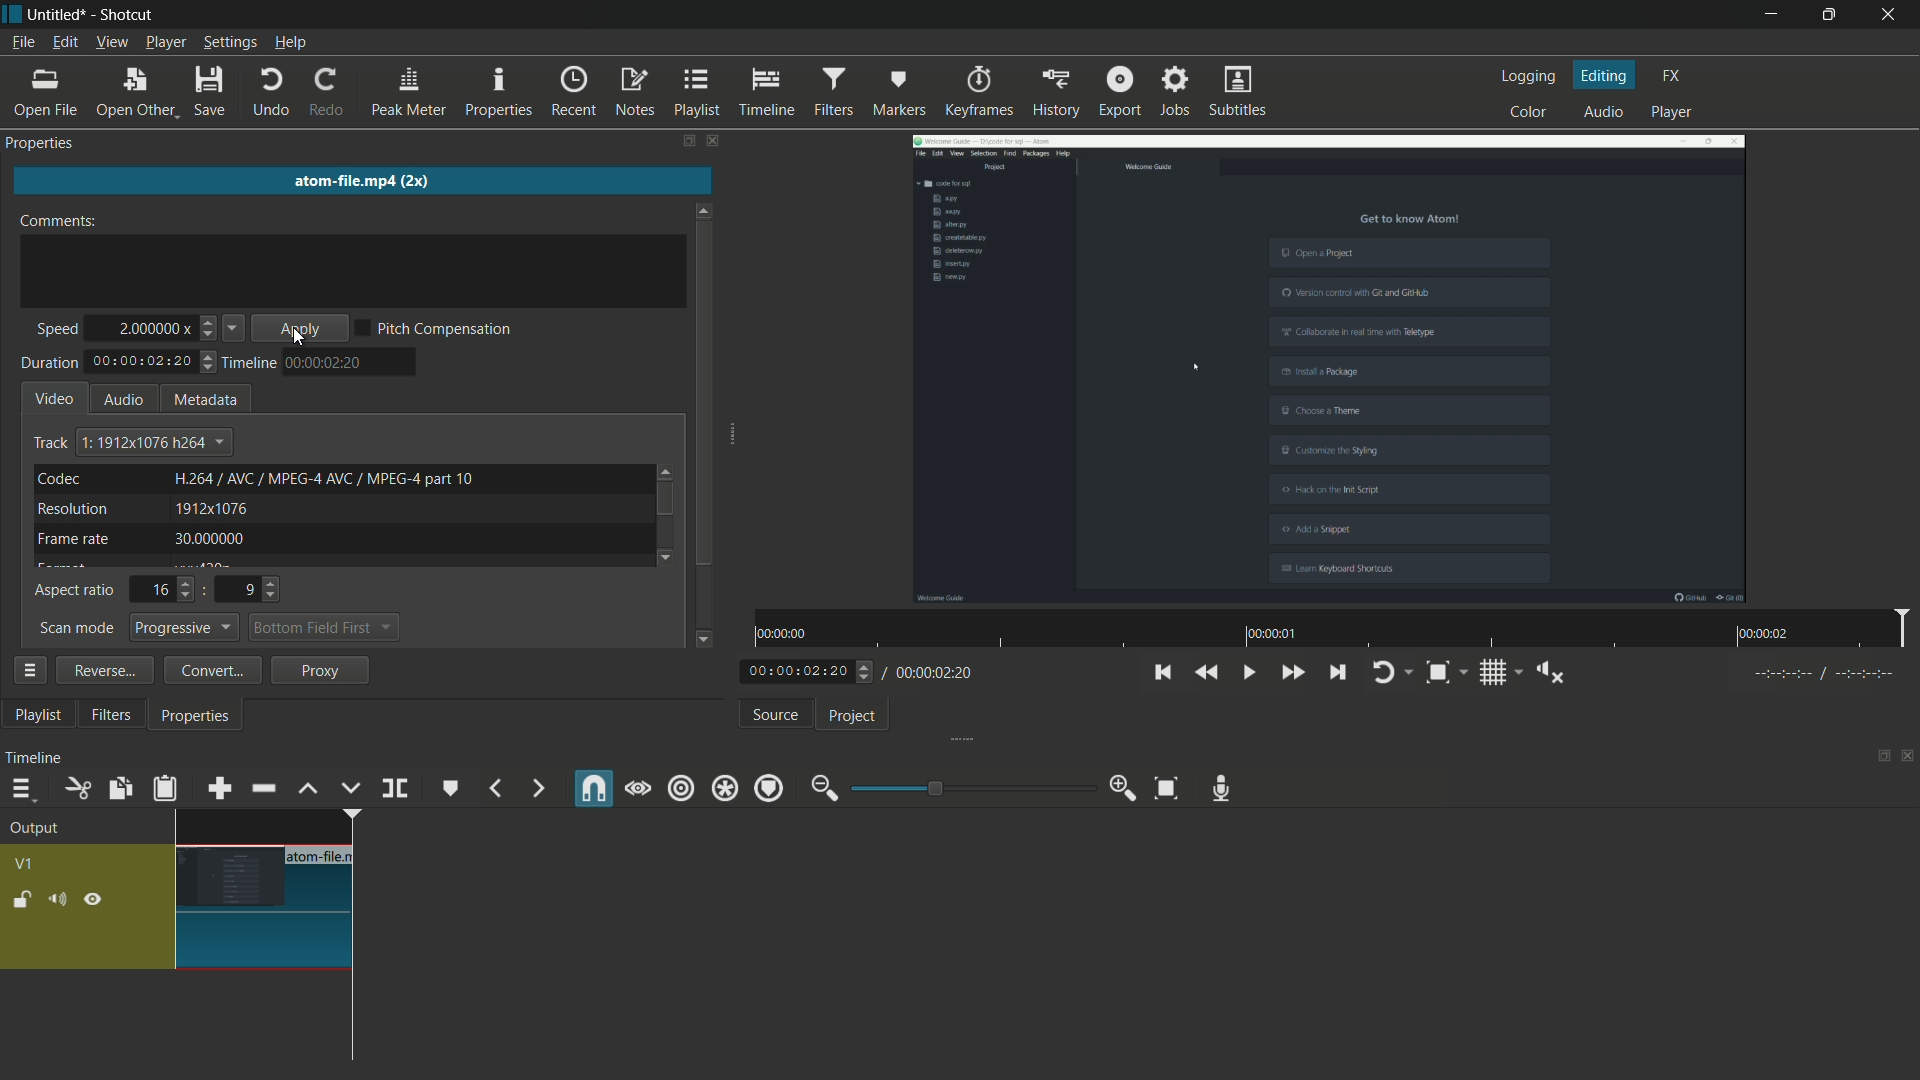 The image size is (1920, 1080). Describe the element at coordinates (495, 790) in the screenshot. I see `previous marker` at that location.